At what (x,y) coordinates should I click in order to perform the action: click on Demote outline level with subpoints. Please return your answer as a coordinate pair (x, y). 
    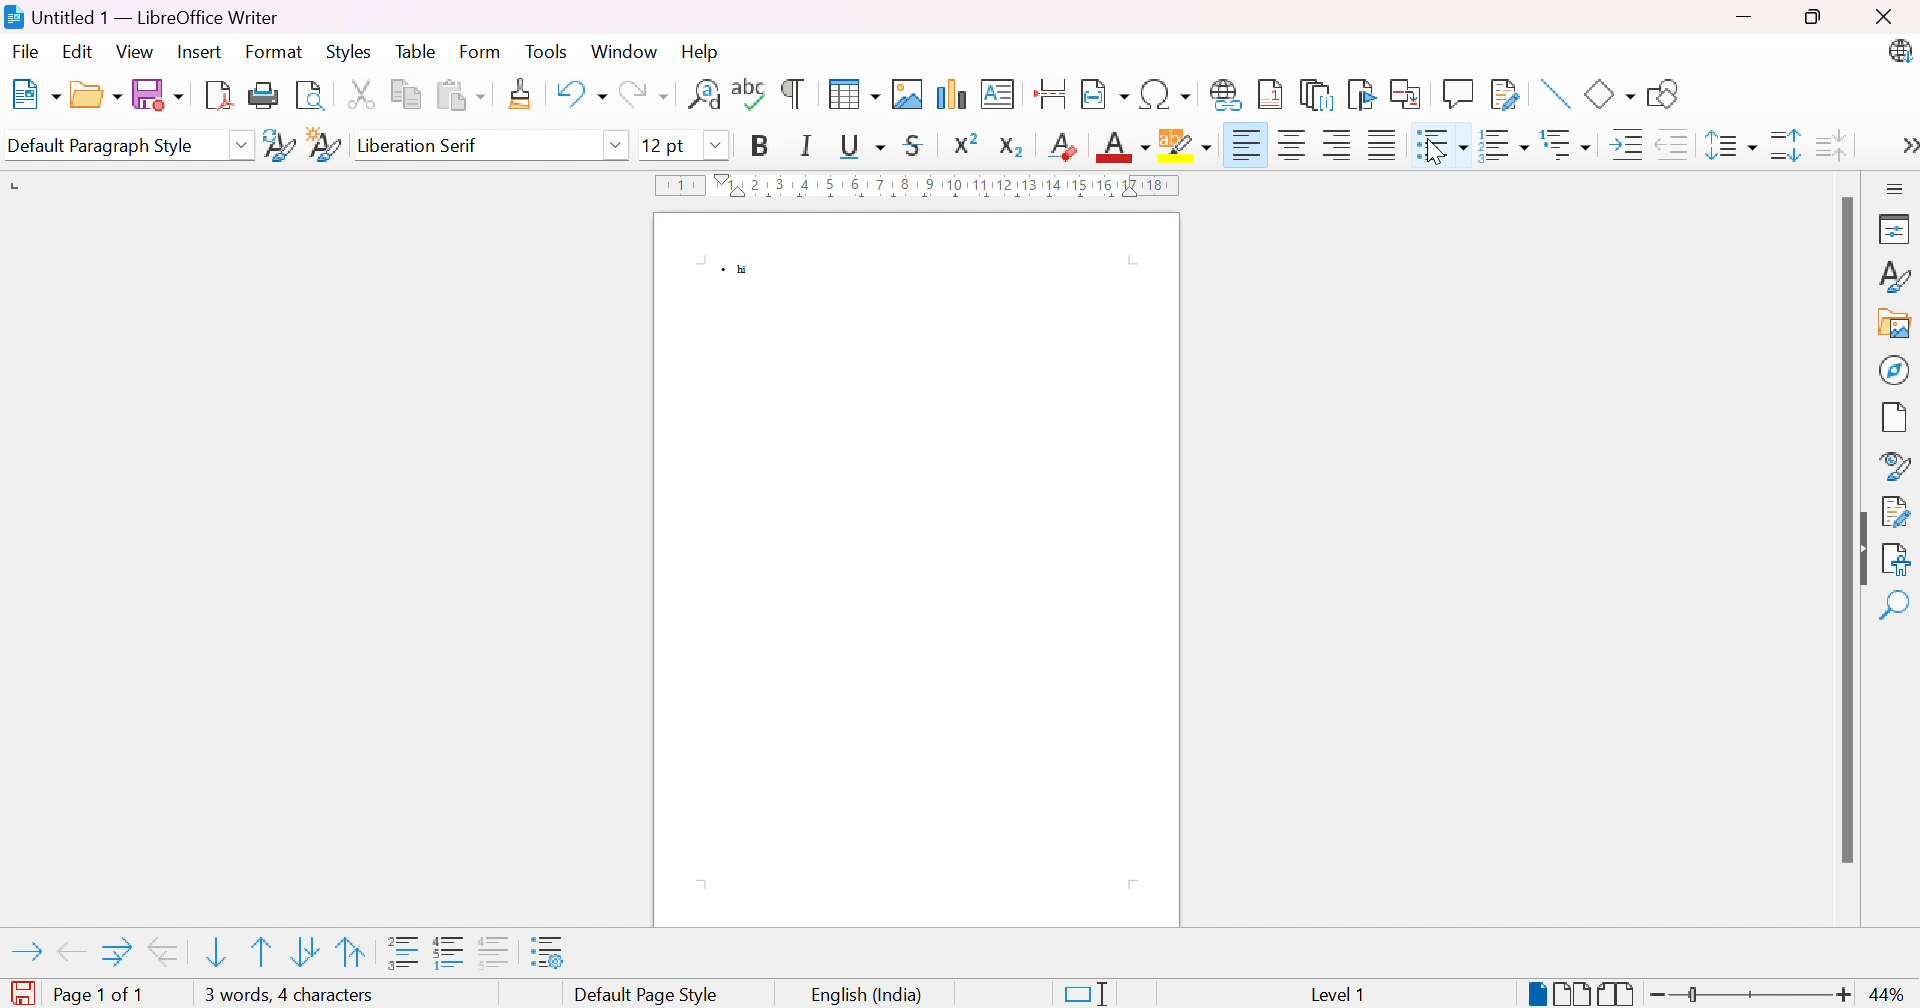
    Looking at the image, I should click on (115, 954).